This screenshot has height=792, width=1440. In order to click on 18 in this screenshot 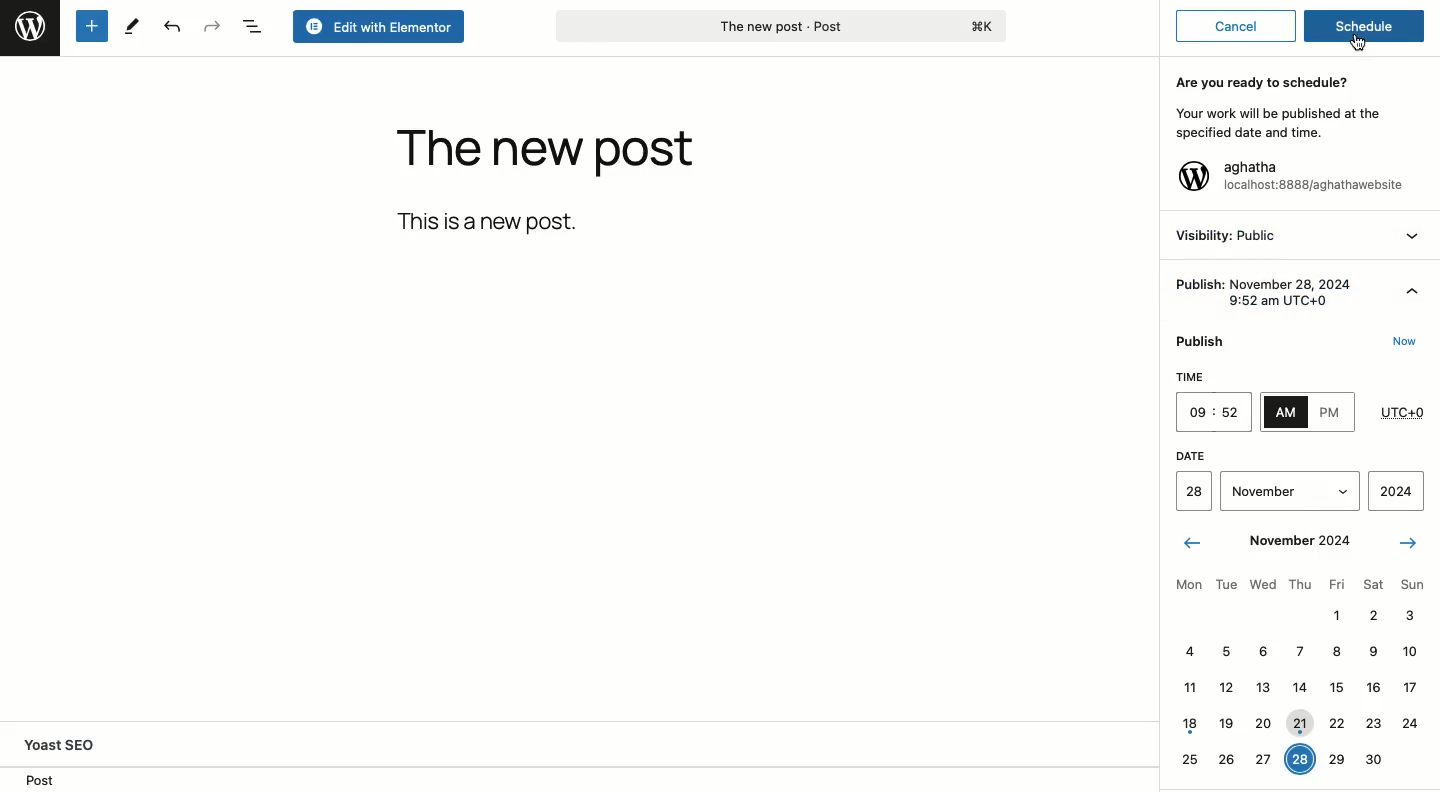, I will do `click(1190, 721)`.